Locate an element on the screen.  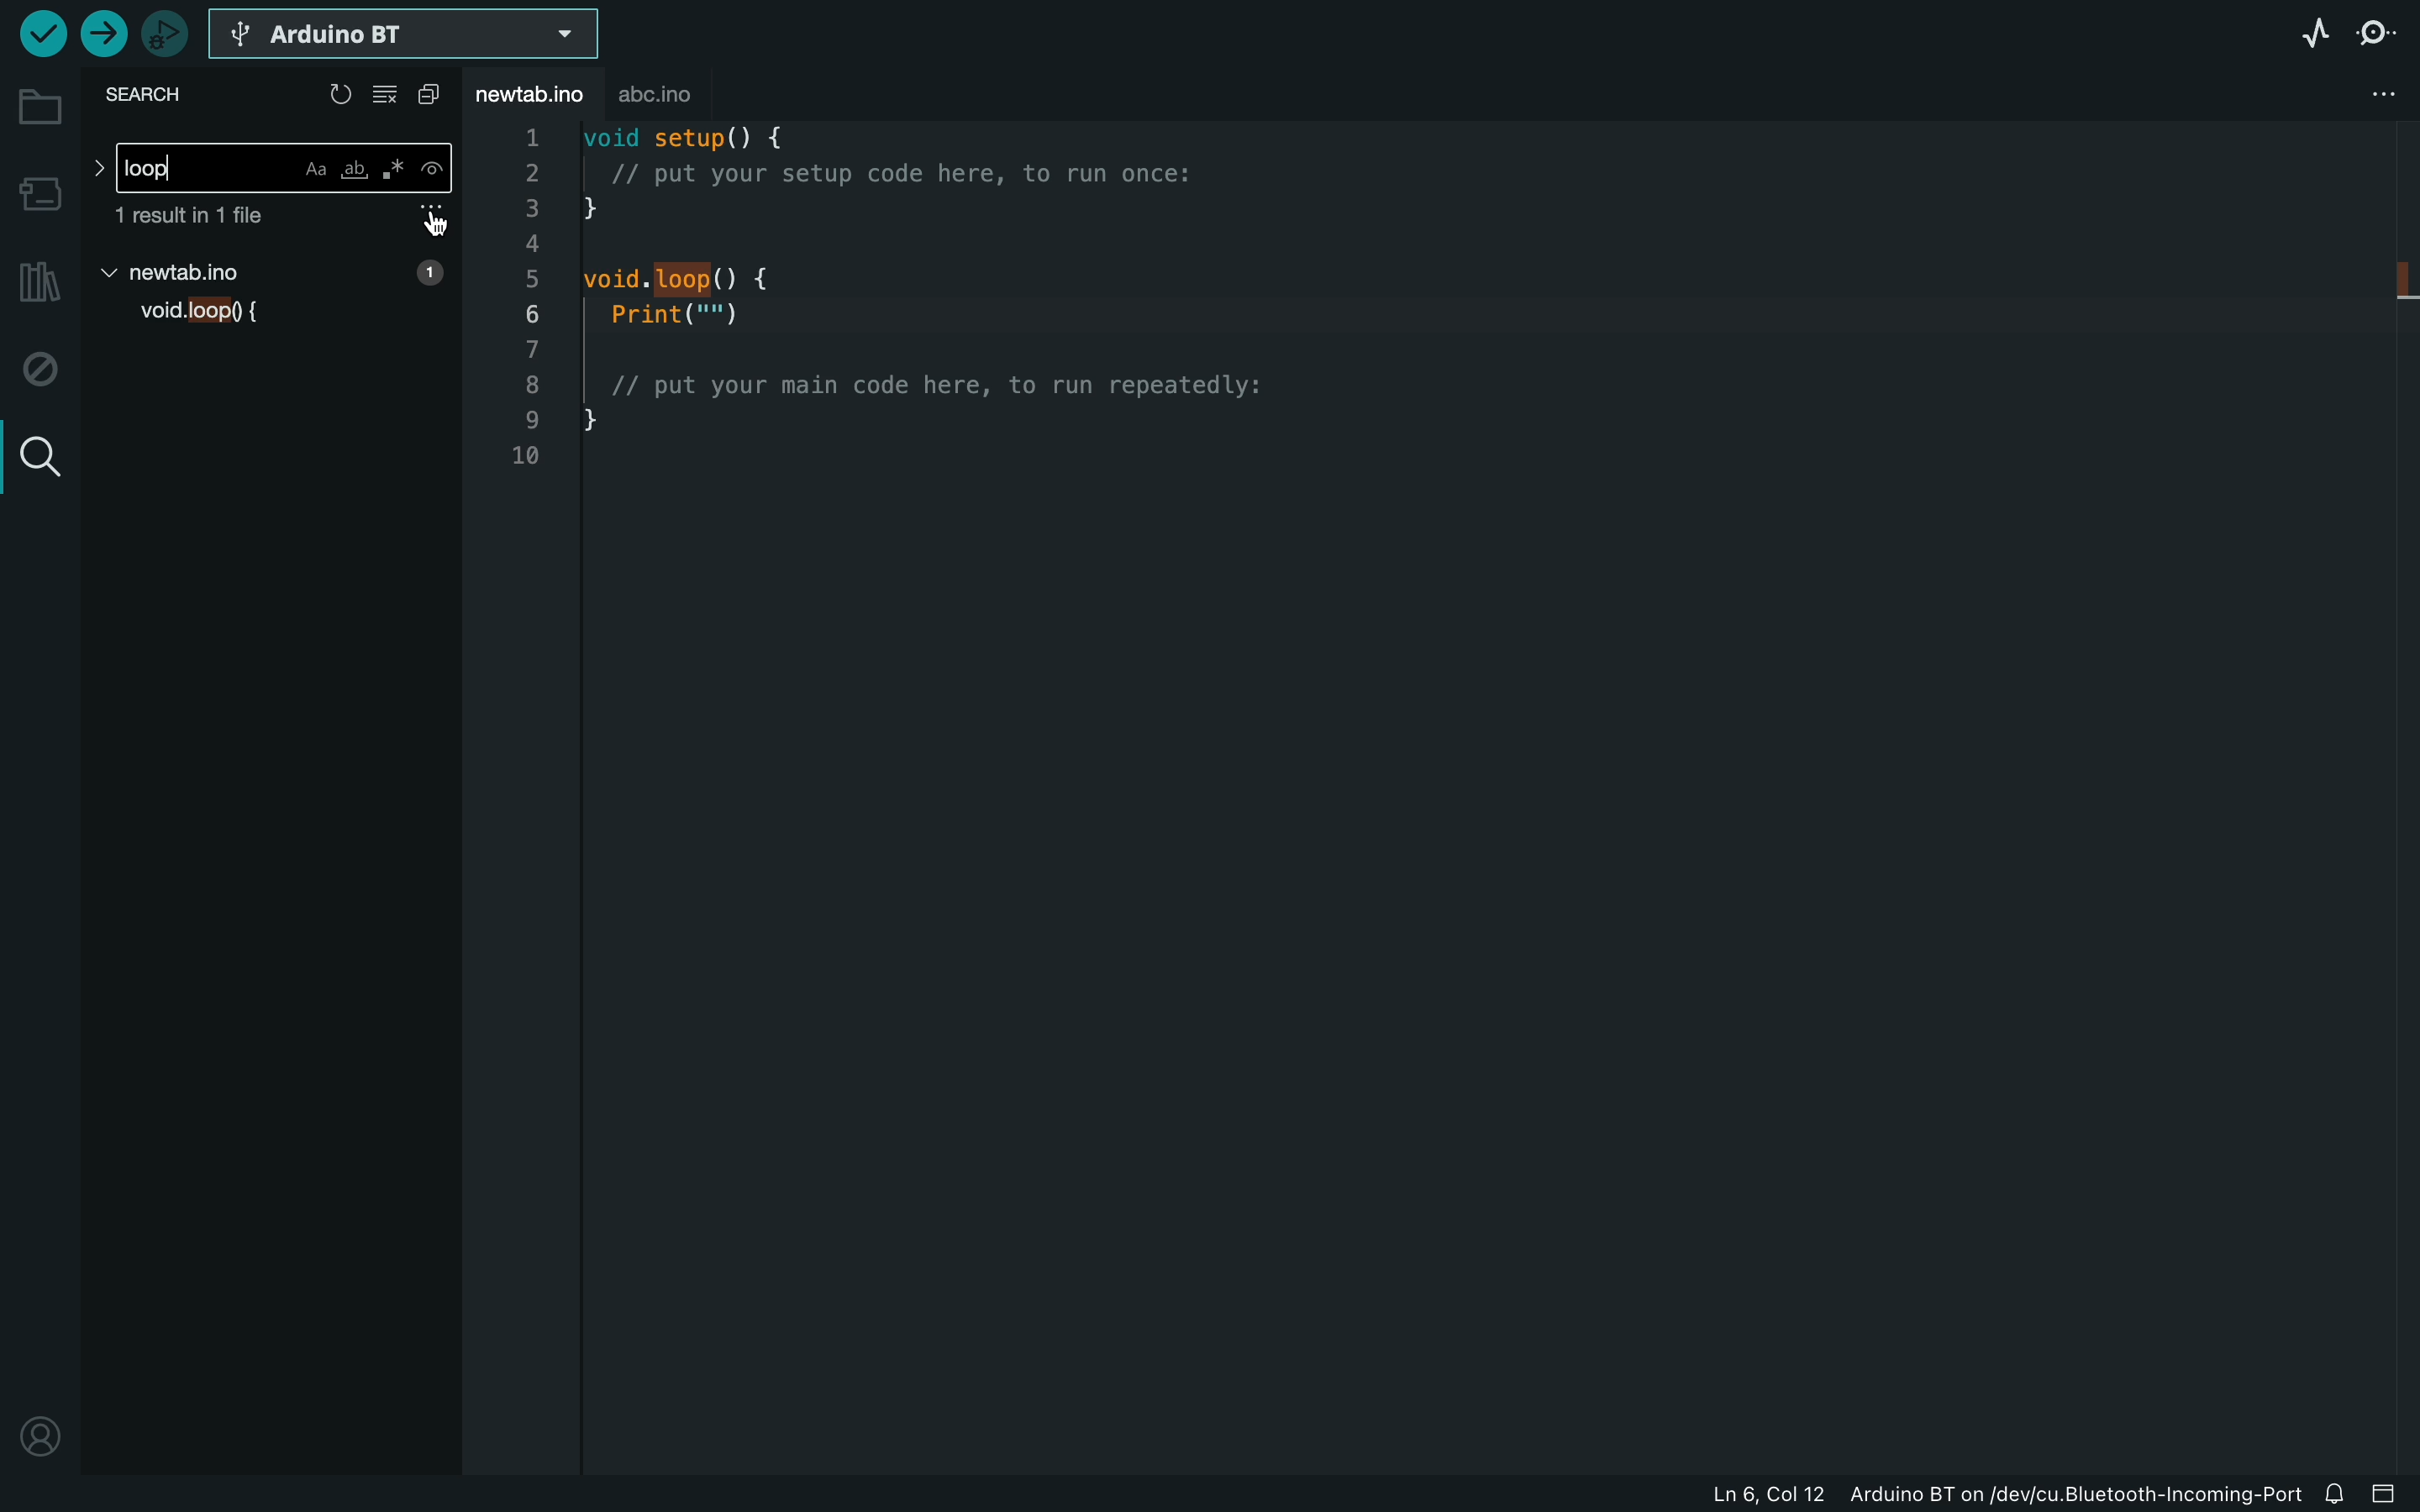
search is located at coordinates (155, 96).